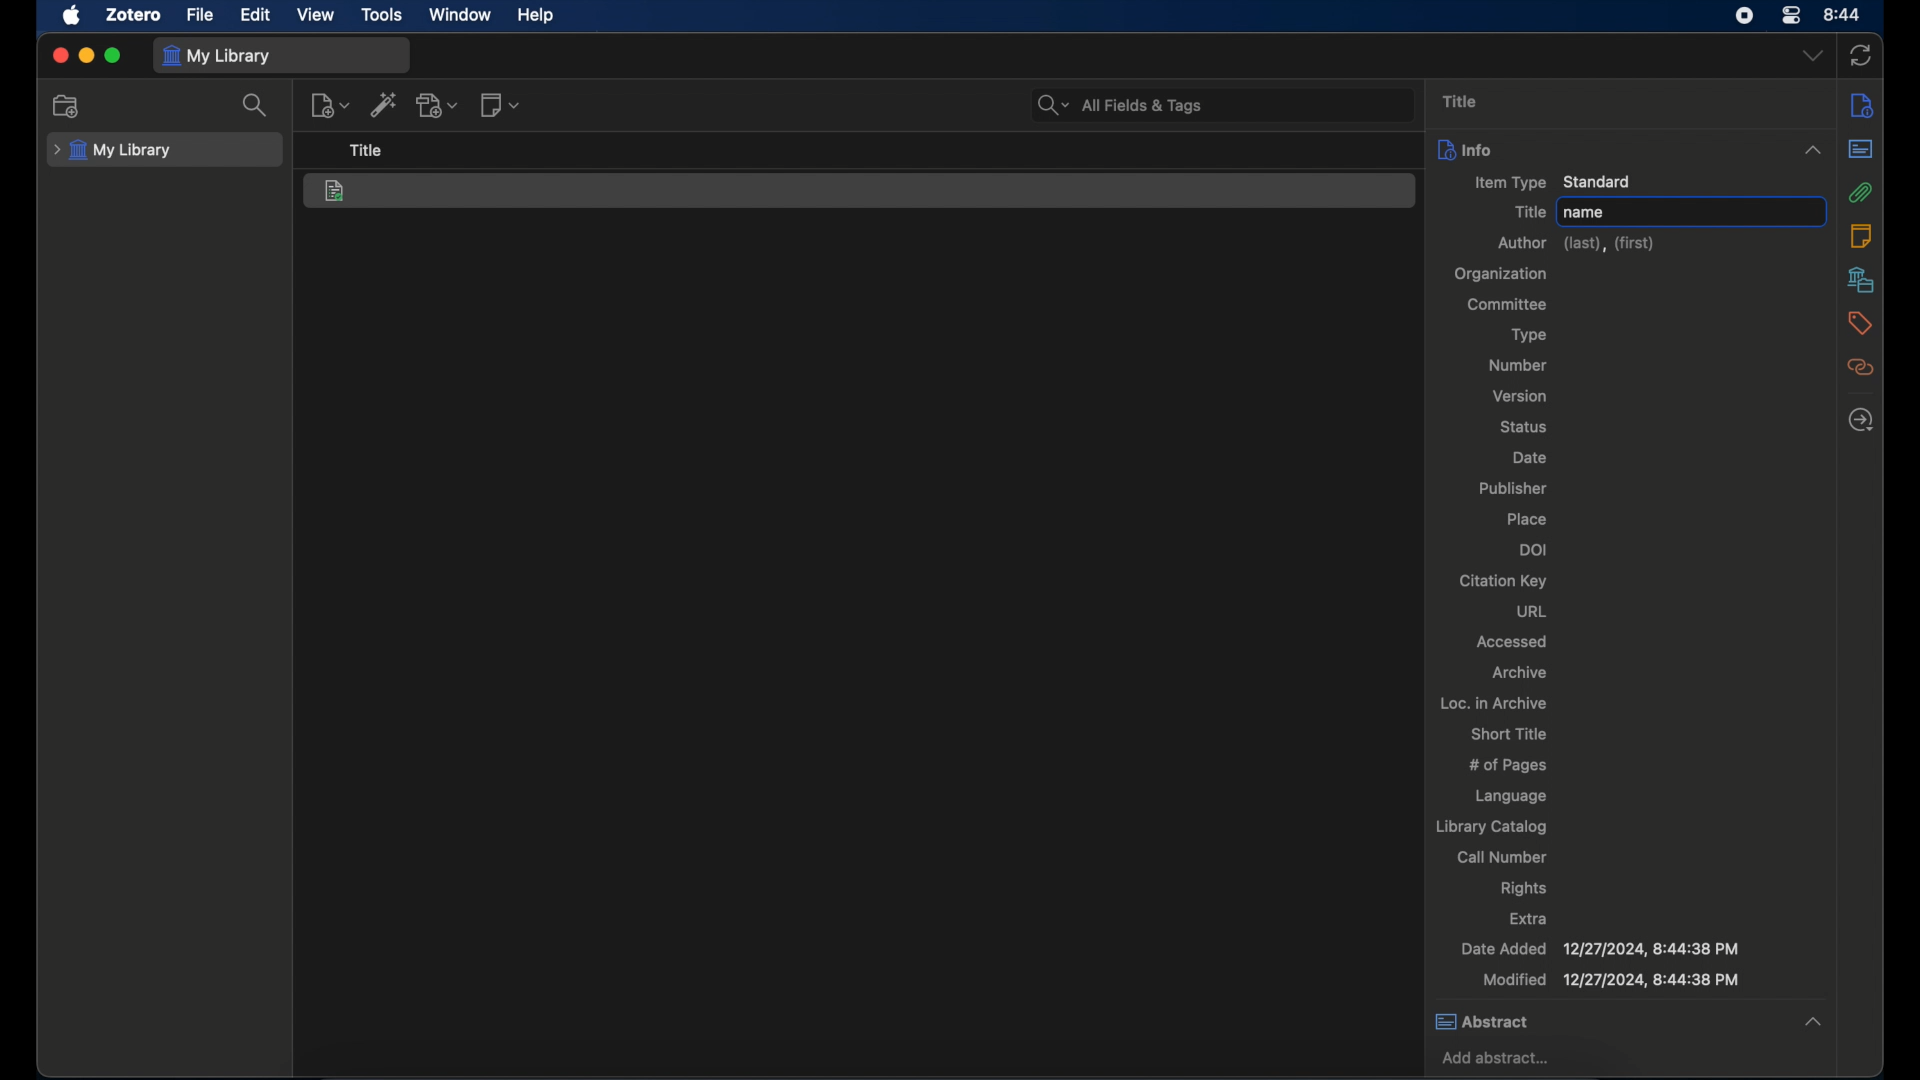  Describe the element at coordinates (68, 107) in the screenshot. I see `new collection` at that location.